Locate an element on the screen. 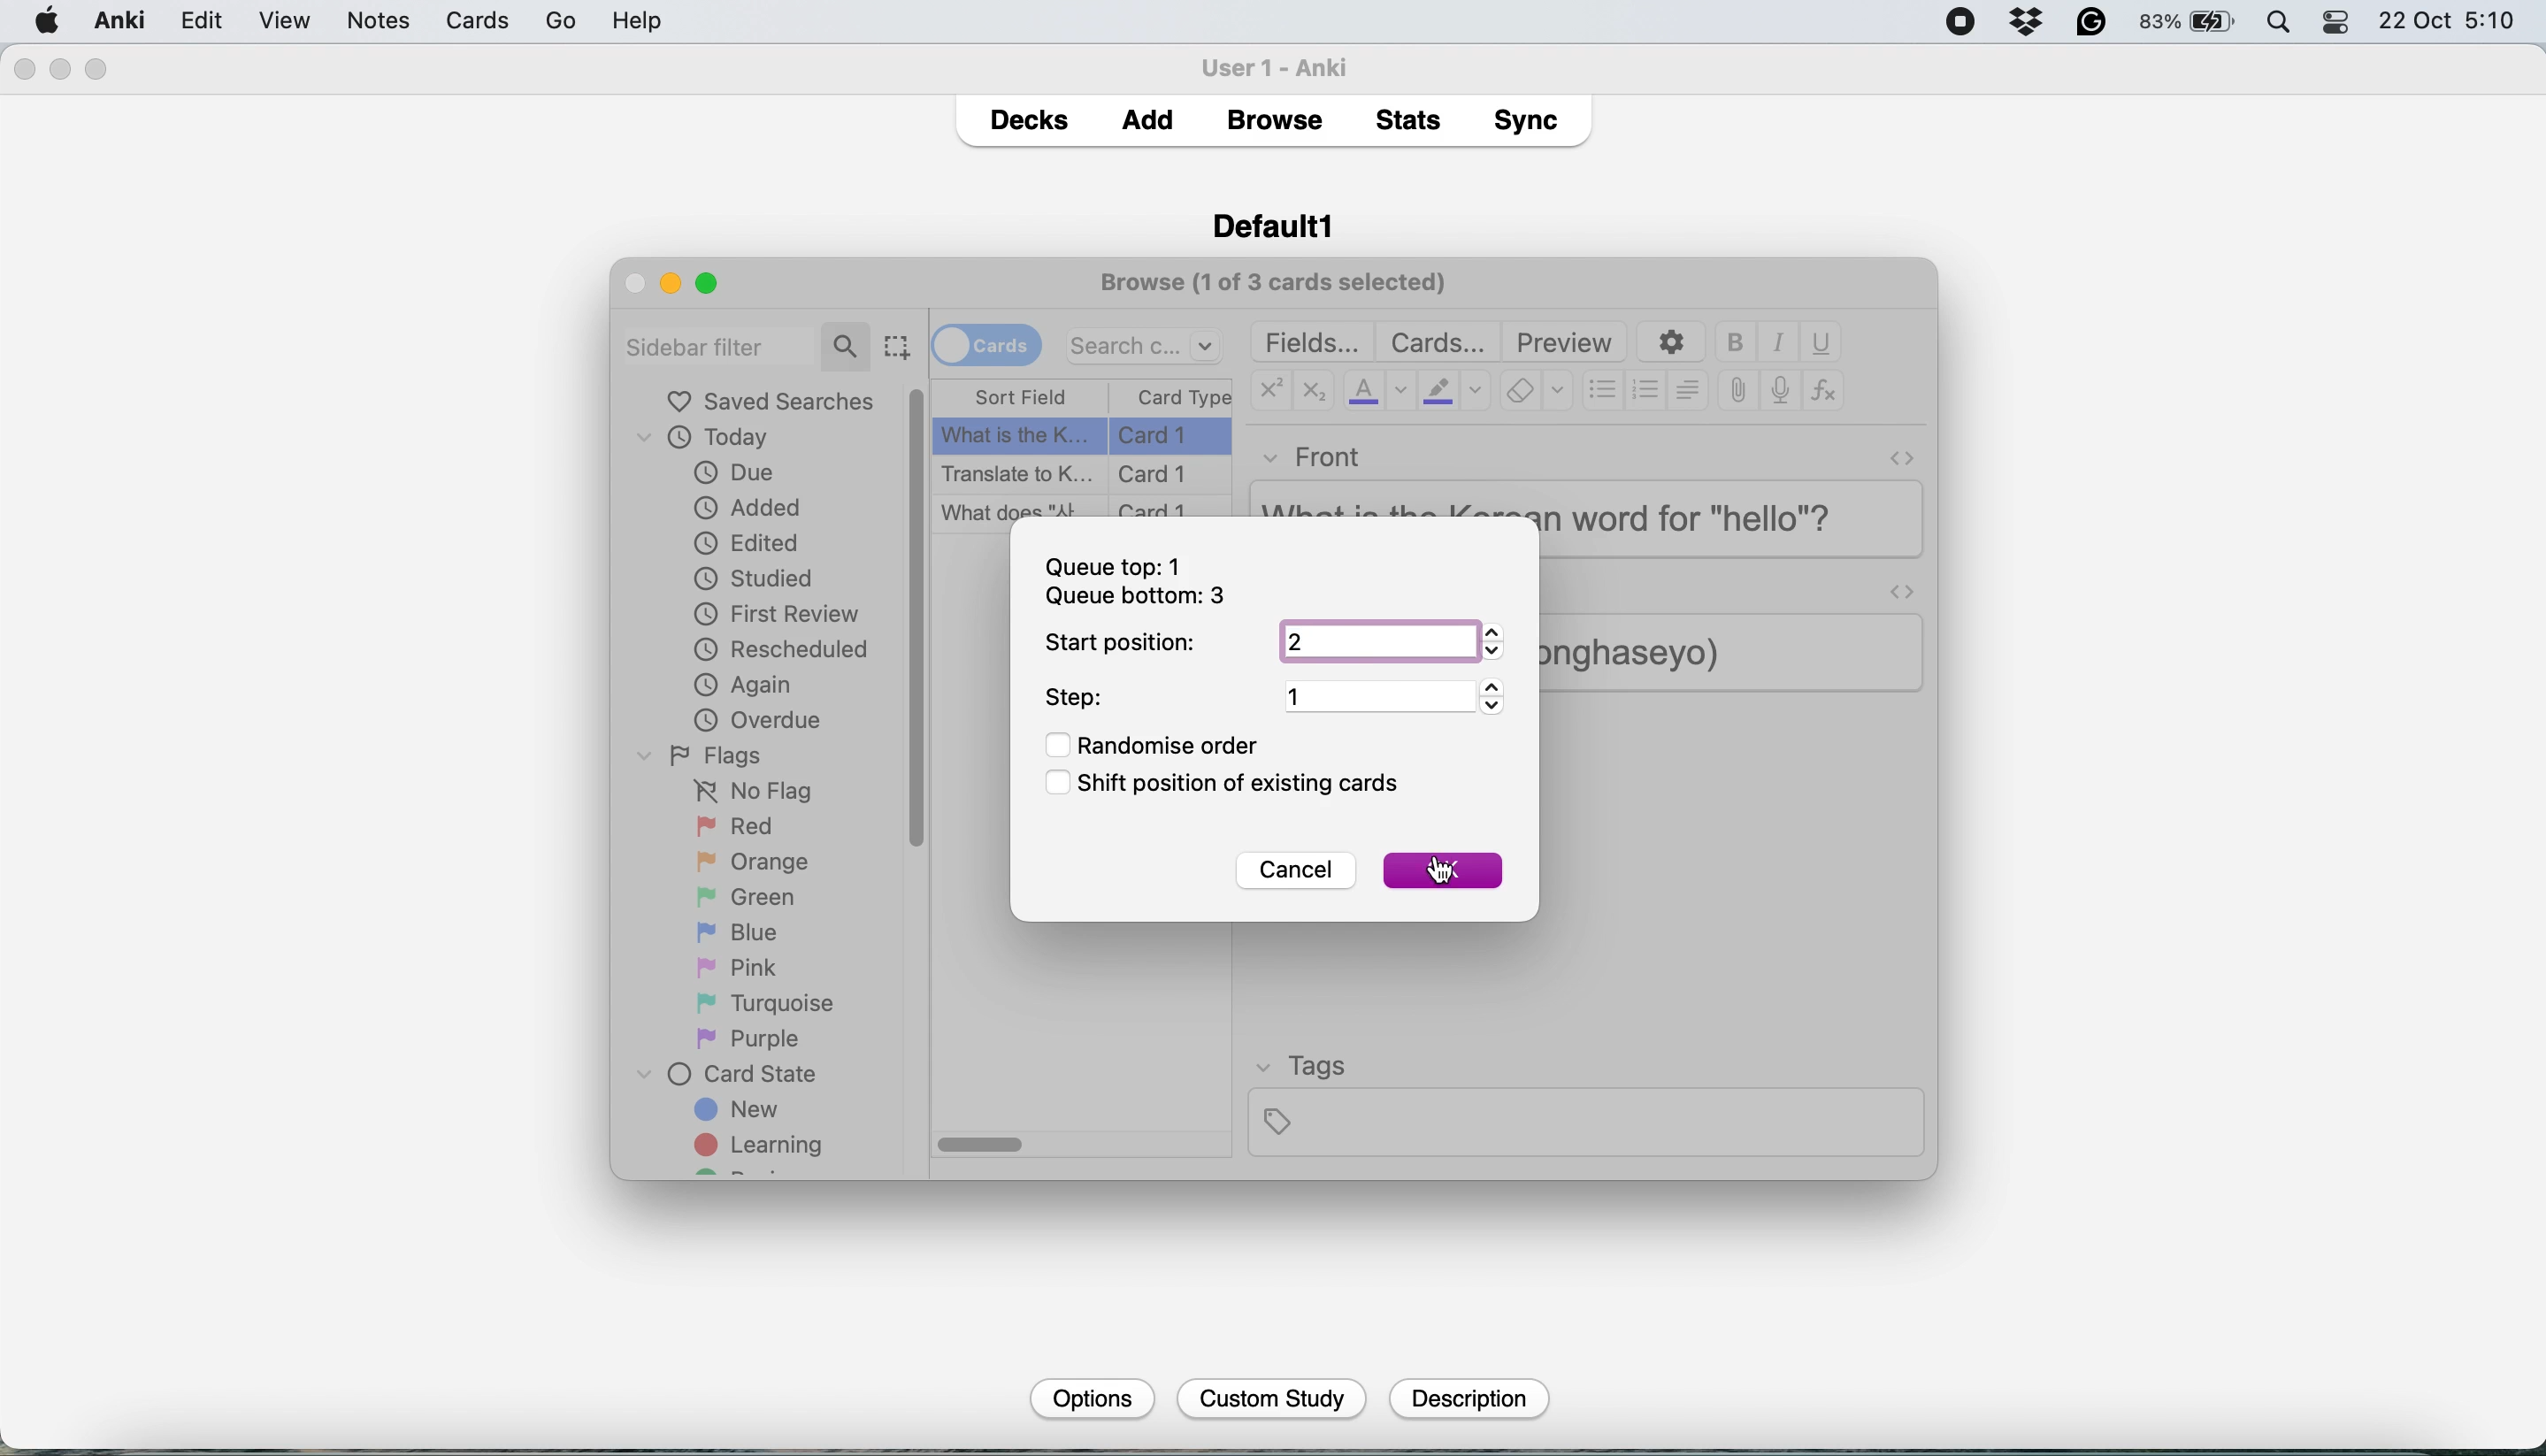  anki is located at coordinates (123, 20).